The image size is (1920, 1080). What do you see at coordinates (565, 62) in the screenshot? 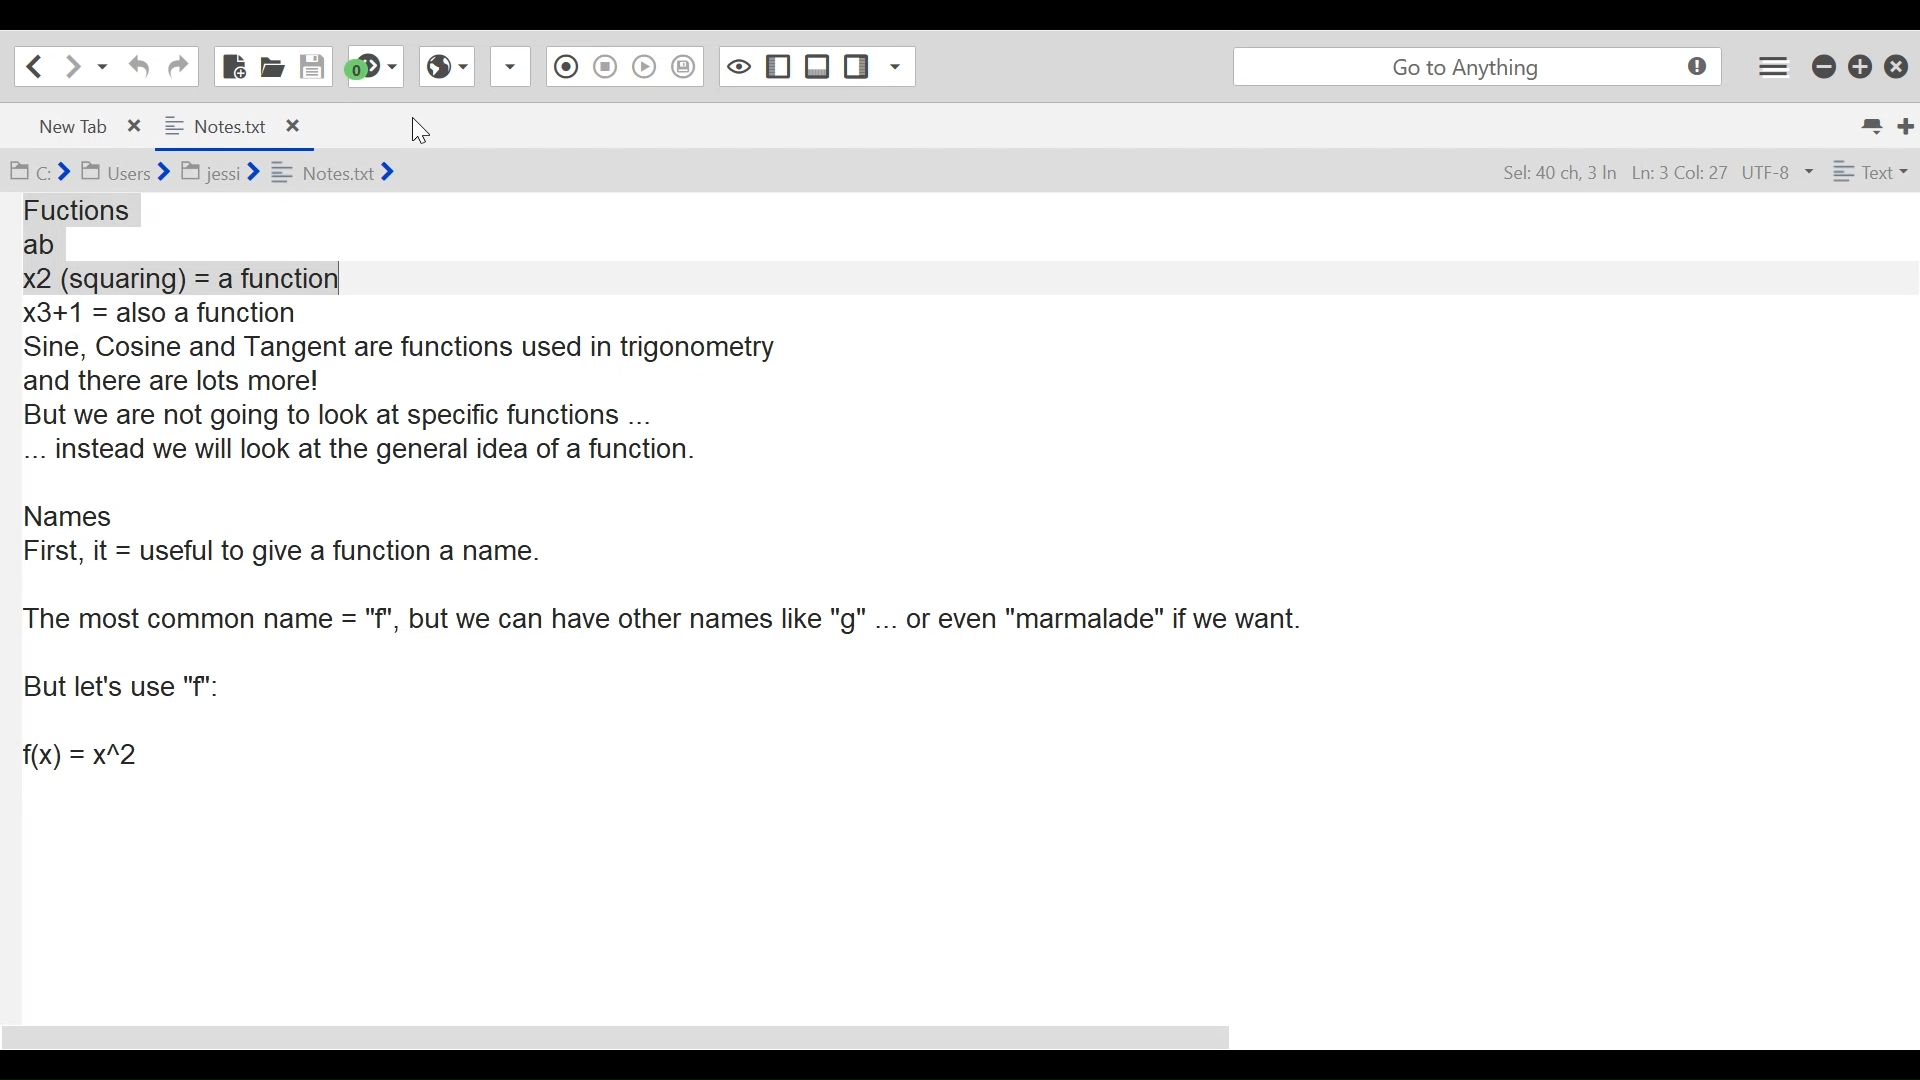
I see `pause` at bounding box center [565, 62].